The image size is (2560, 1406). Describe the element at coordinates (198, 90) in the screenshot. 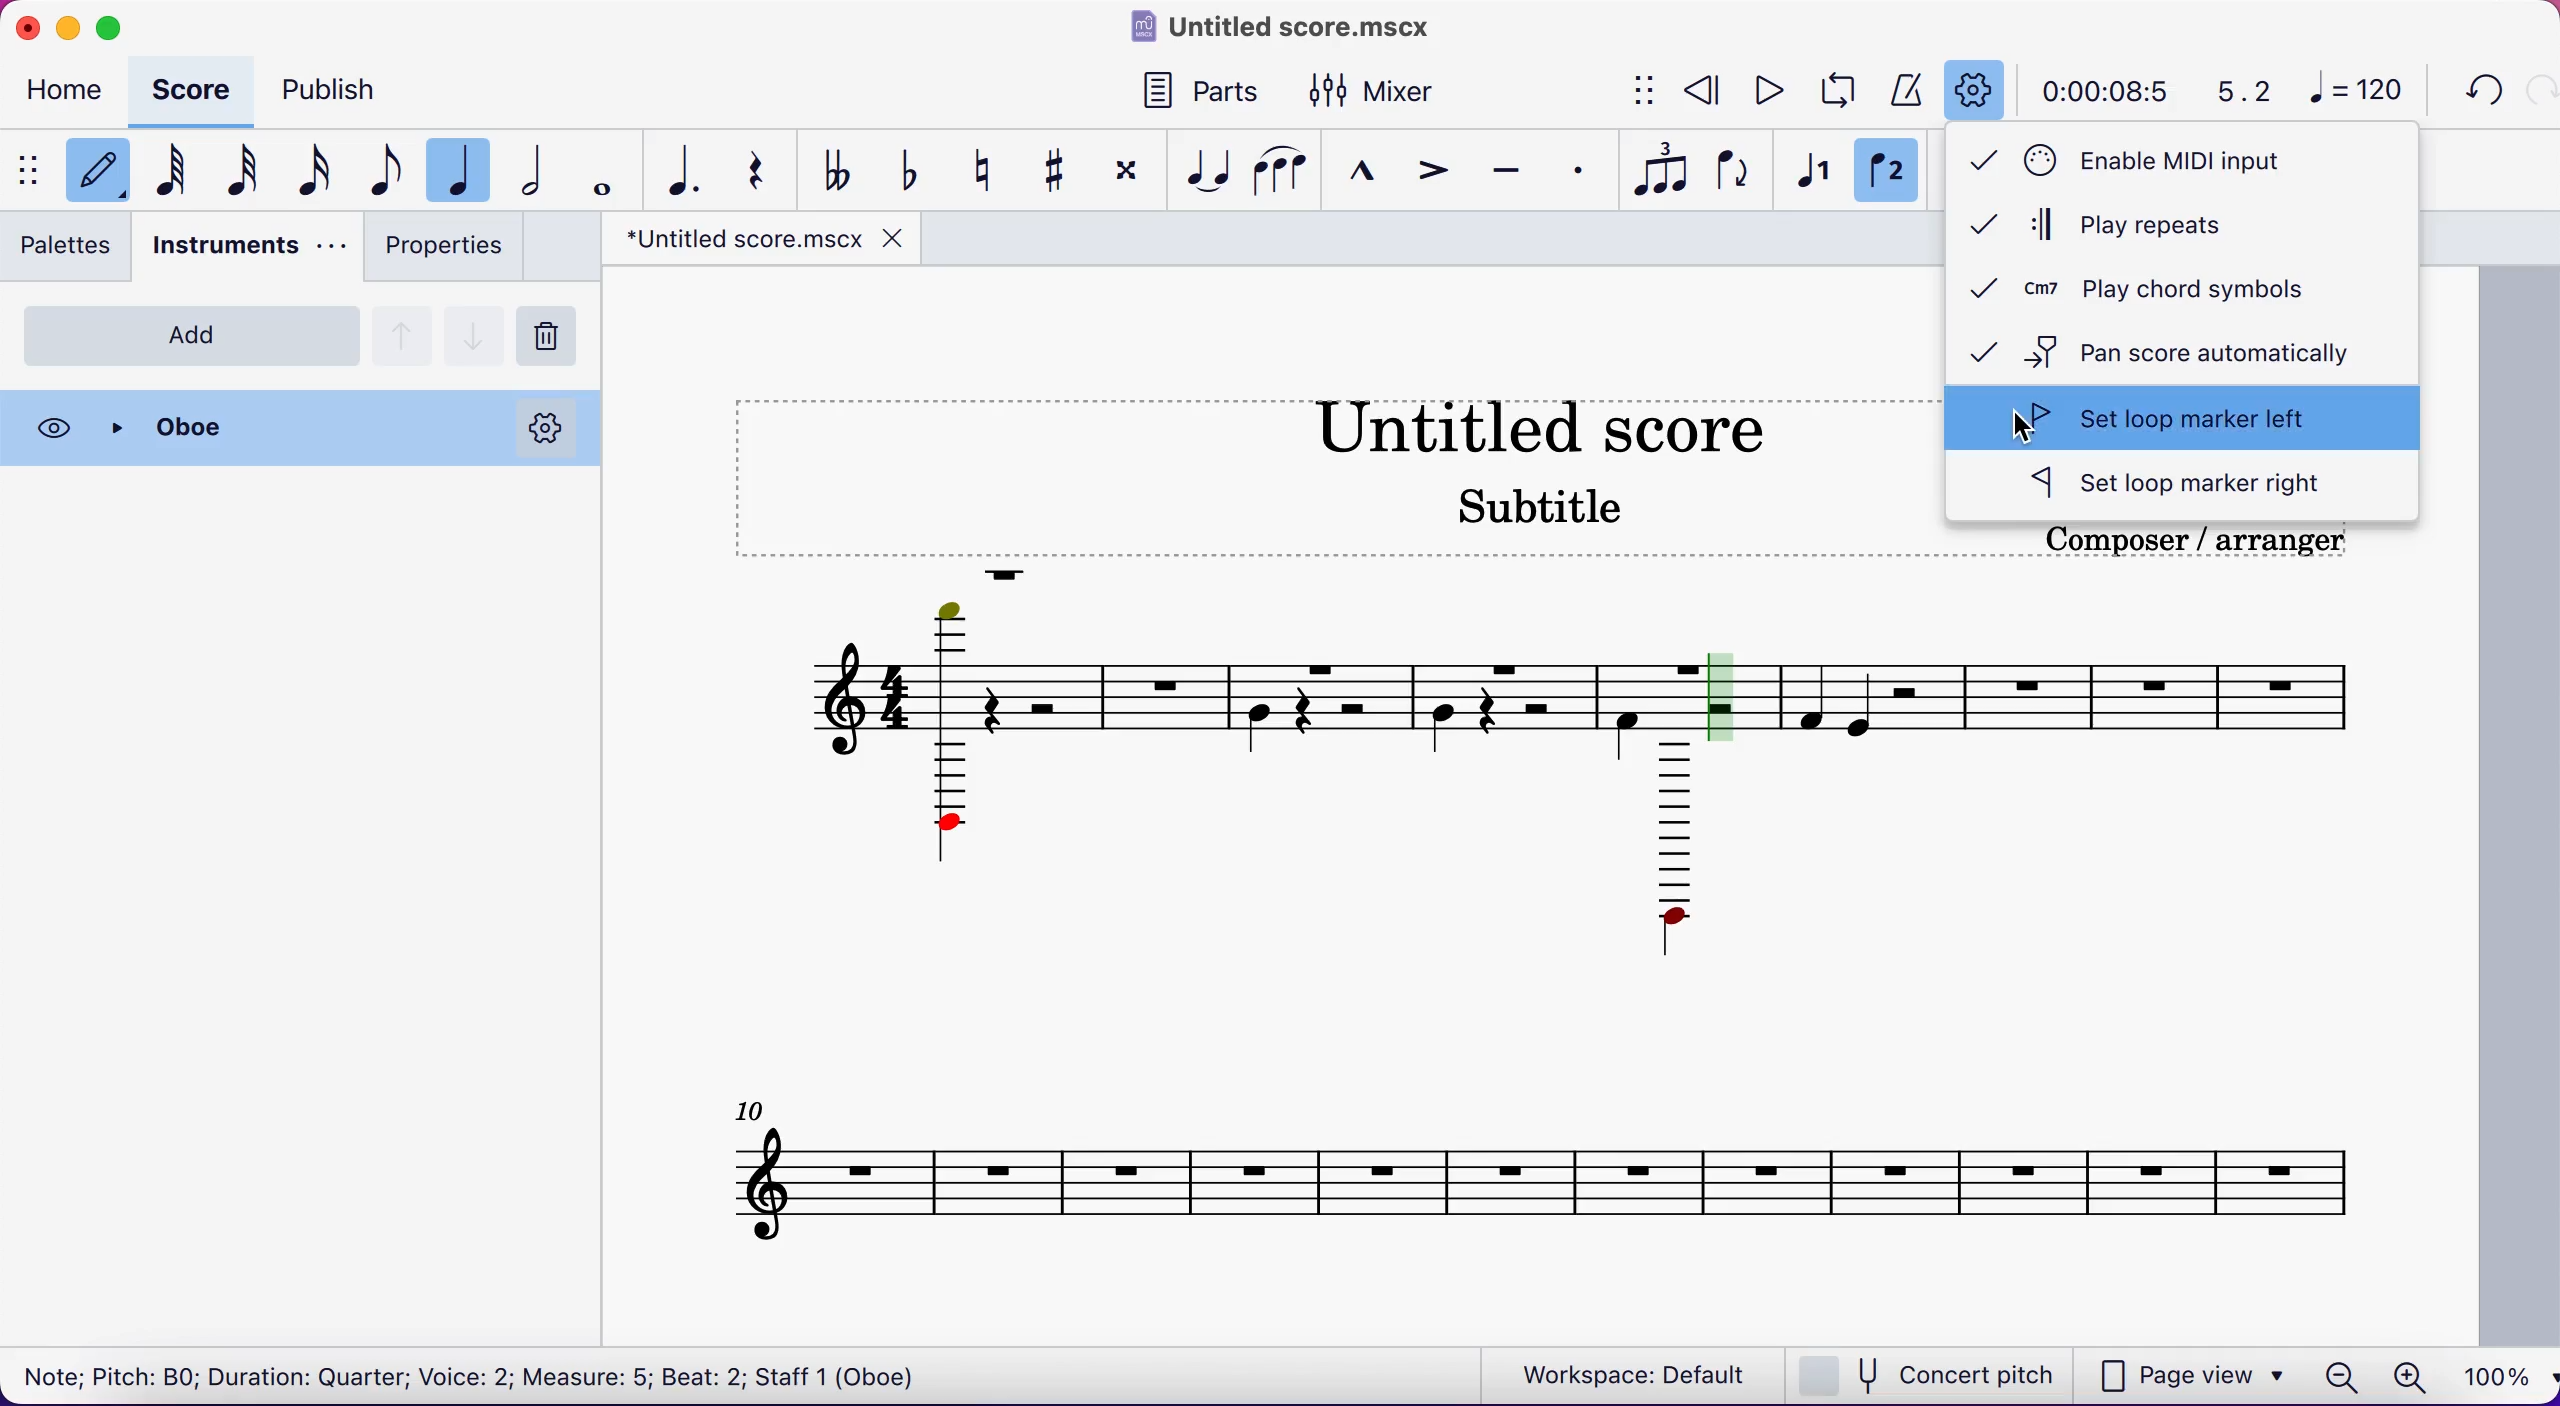

I see `score` at that location.